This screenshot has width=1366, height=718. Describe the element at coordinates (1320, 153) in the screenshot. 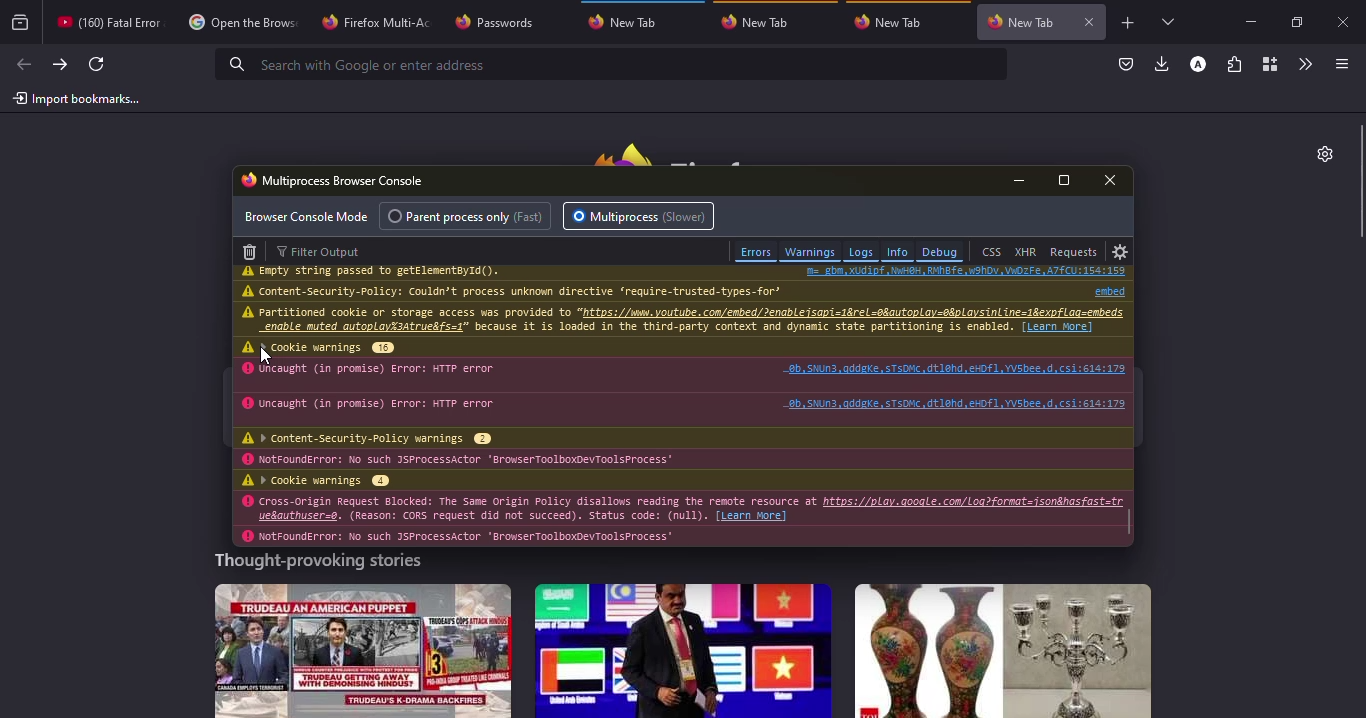

I see `settings` at that location.